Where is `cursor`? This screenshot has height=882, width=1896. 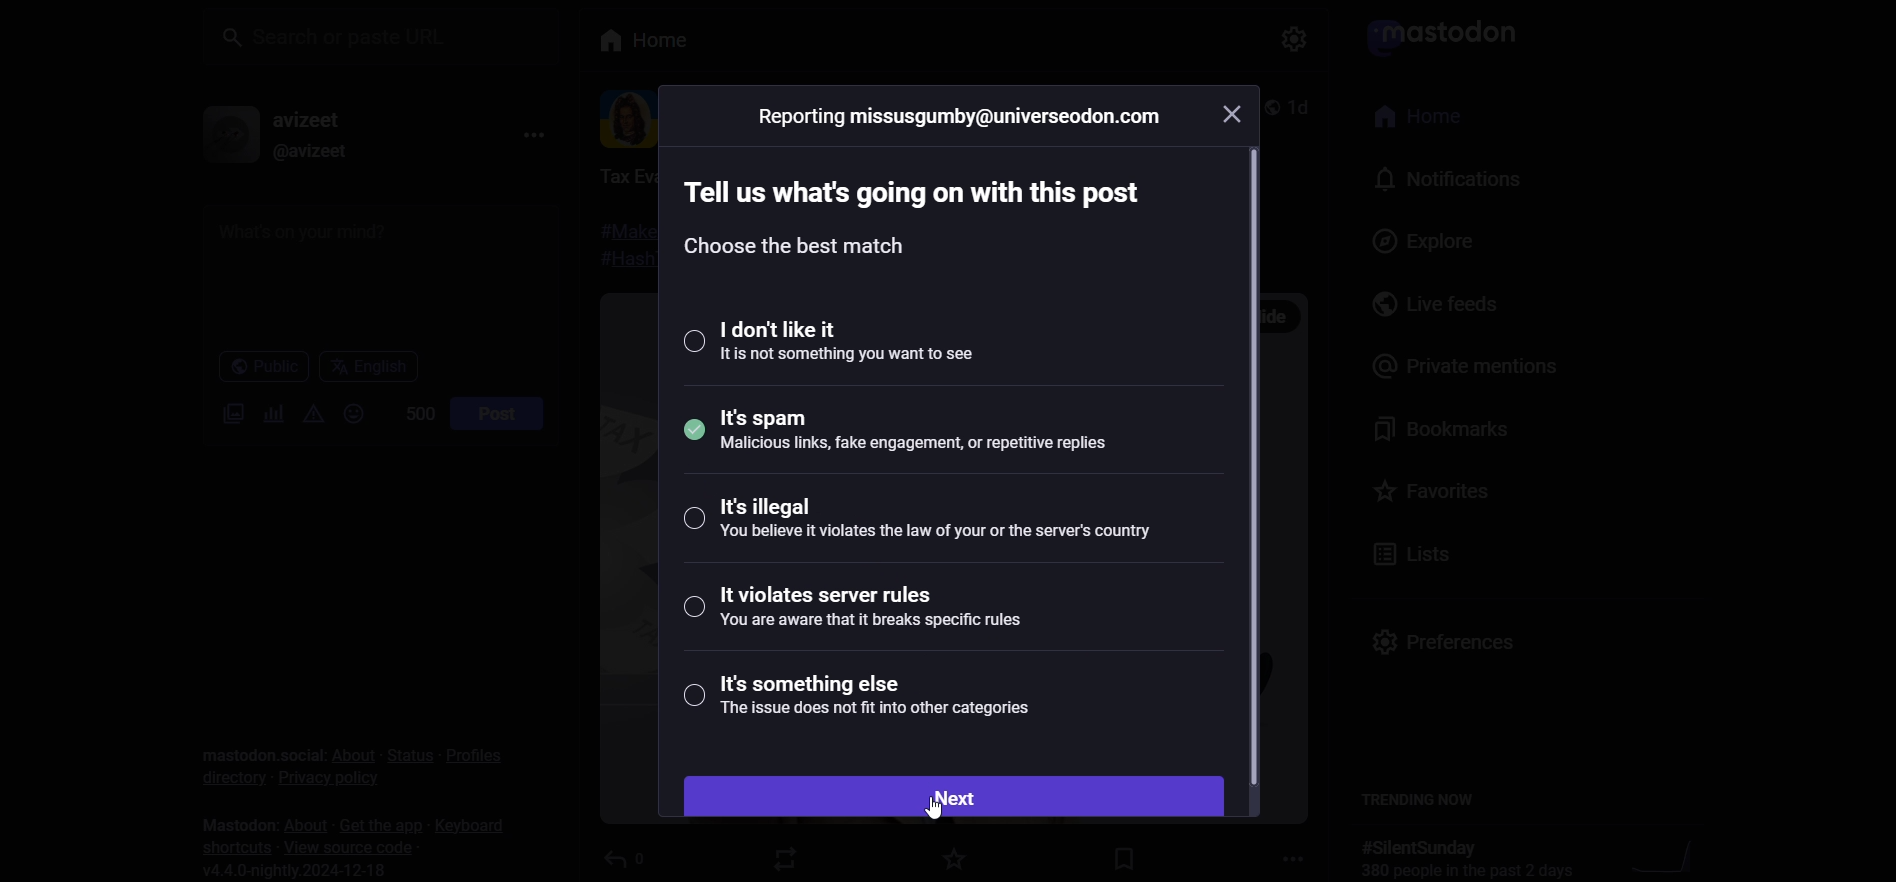
cursor is located at coordinates (940, 808).